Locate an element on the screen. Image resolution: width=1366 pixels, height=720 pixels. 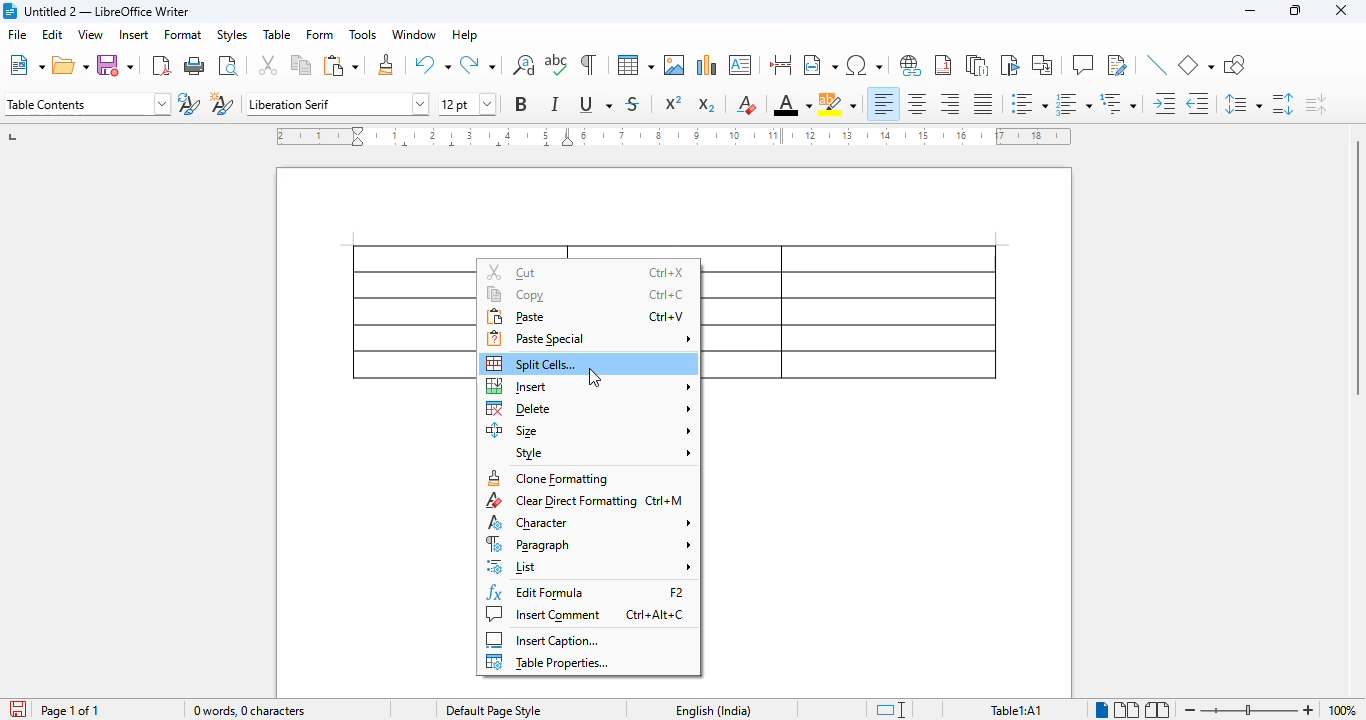
maximize is located at coordinates (1296, 11).